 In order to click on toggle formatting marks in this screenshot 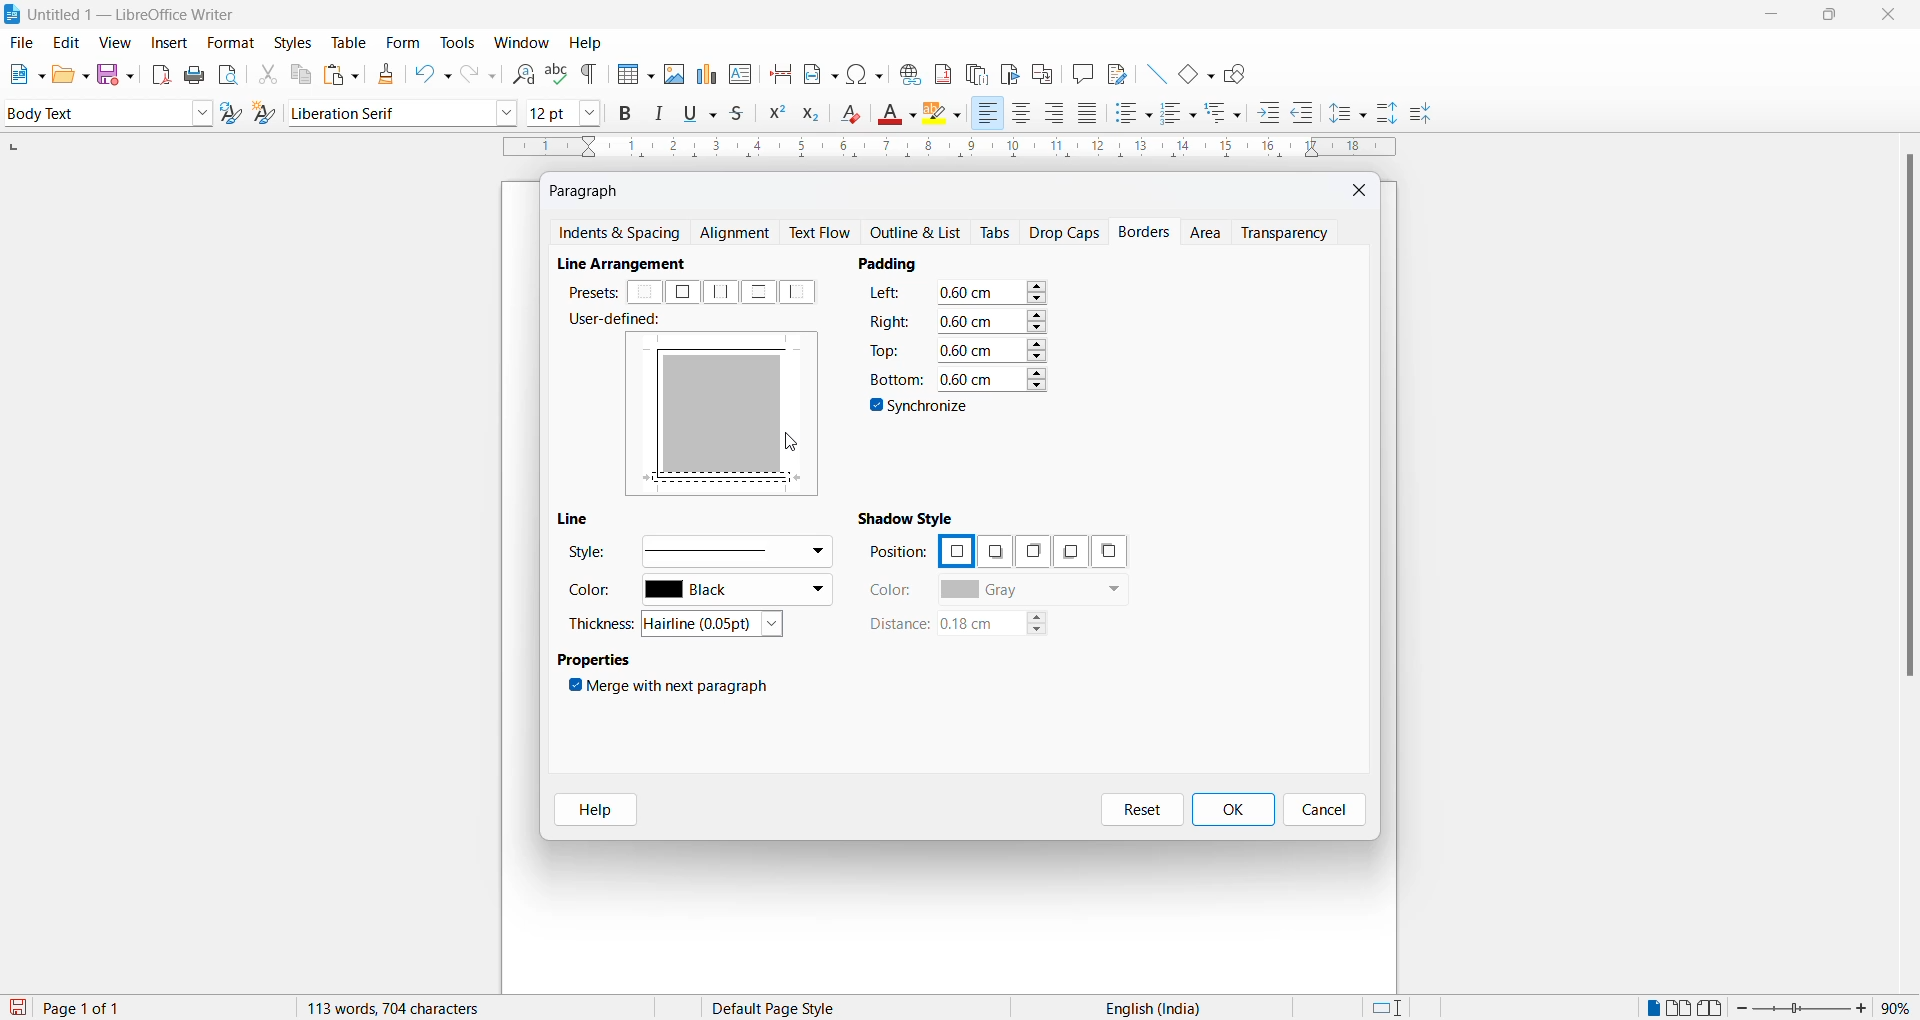, I will do `click(590, 74)`.